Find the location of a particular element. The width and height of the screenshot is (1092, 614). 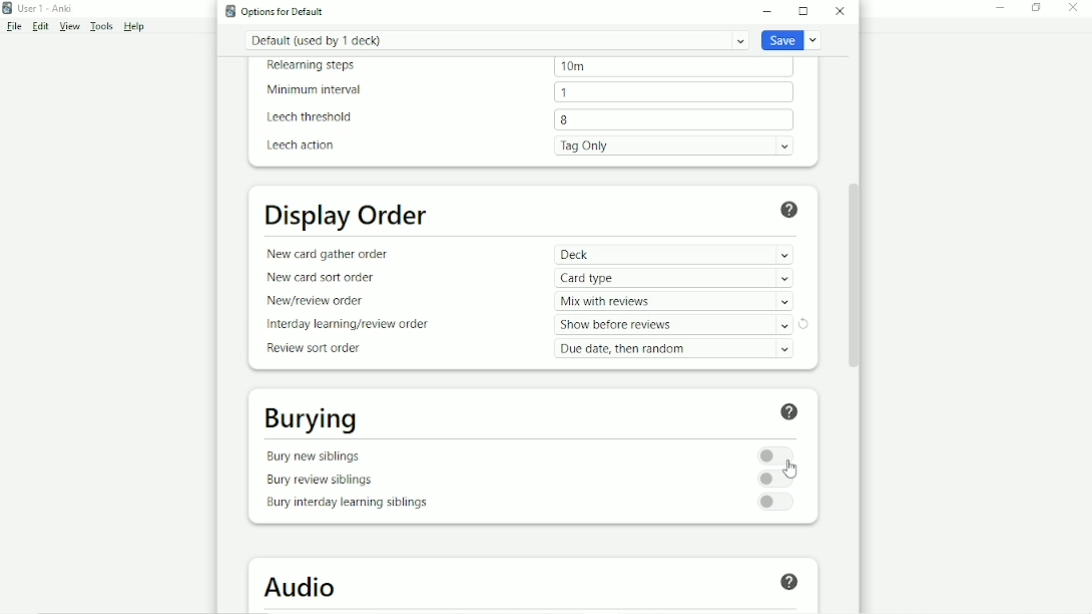

File is located at coordinates (14, 27).